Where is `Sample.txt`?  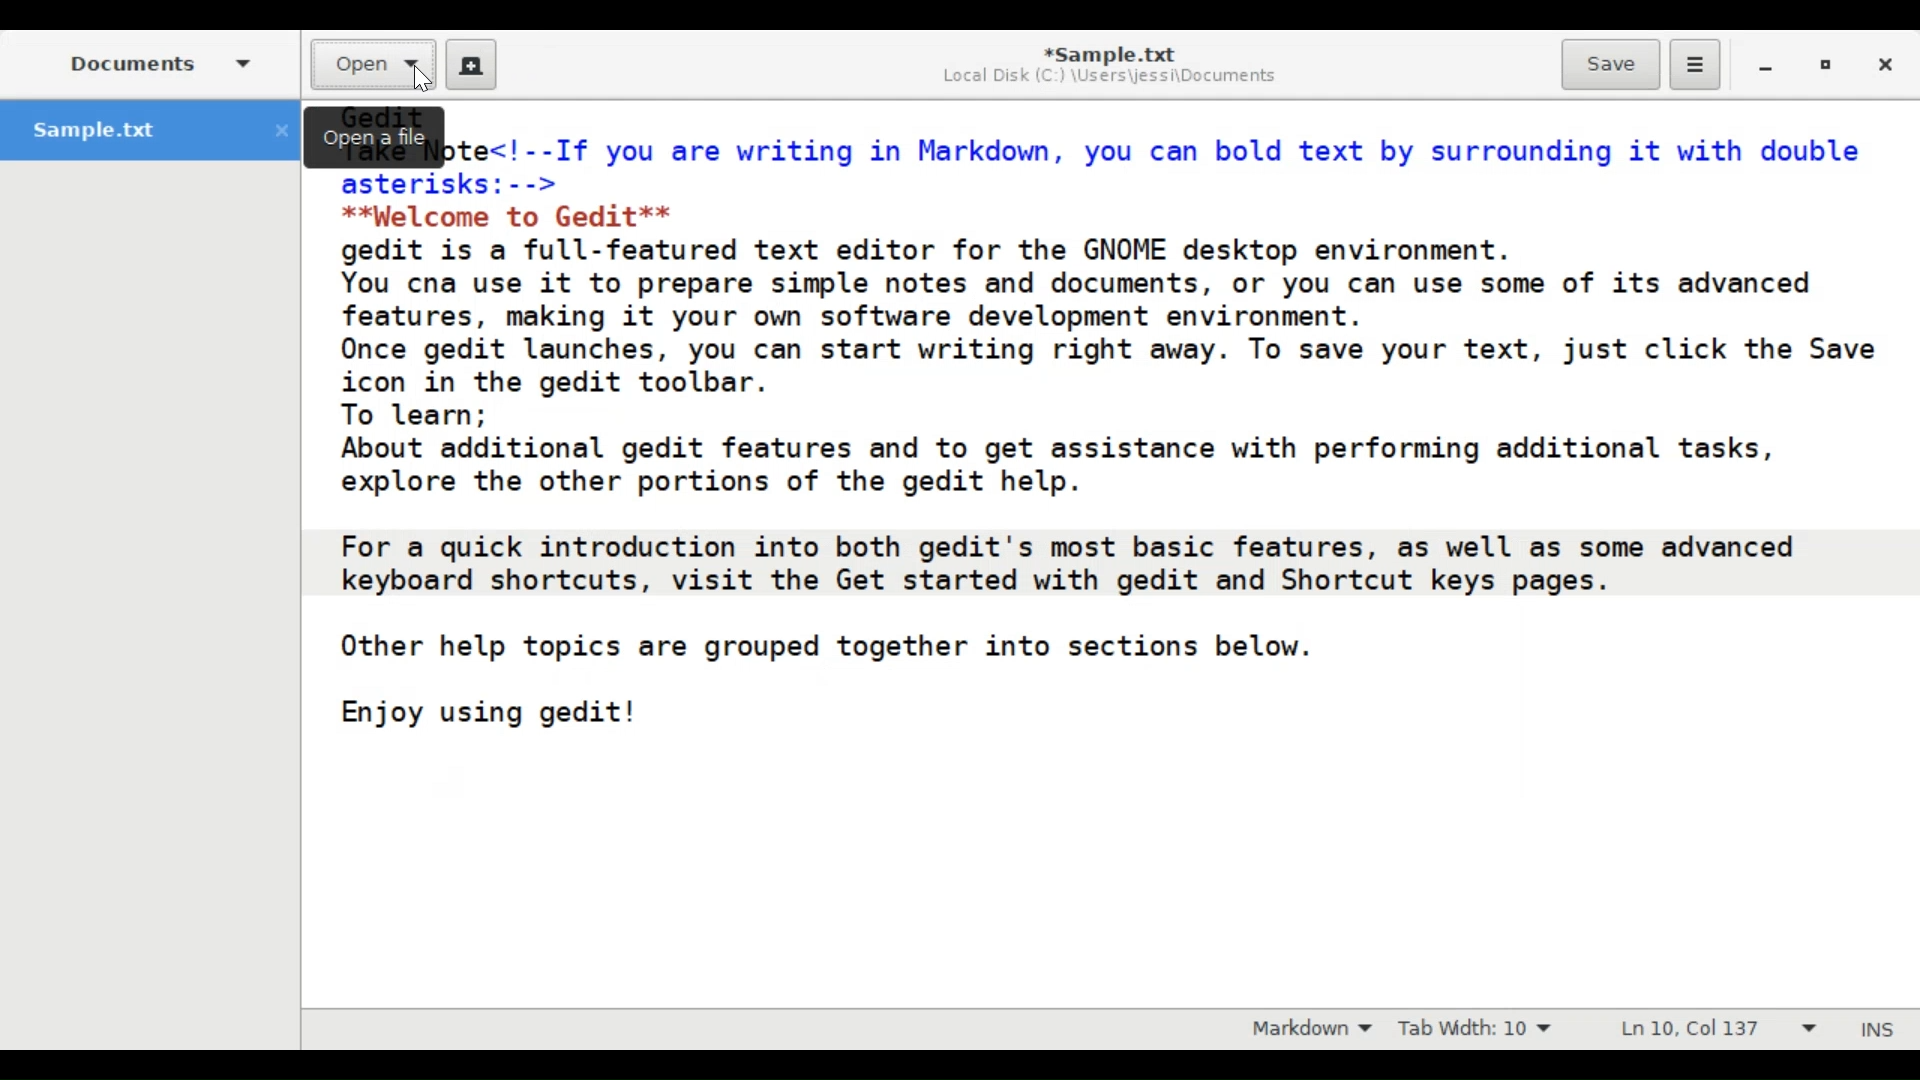
Sample.txt is located at coordinates (151, 130).